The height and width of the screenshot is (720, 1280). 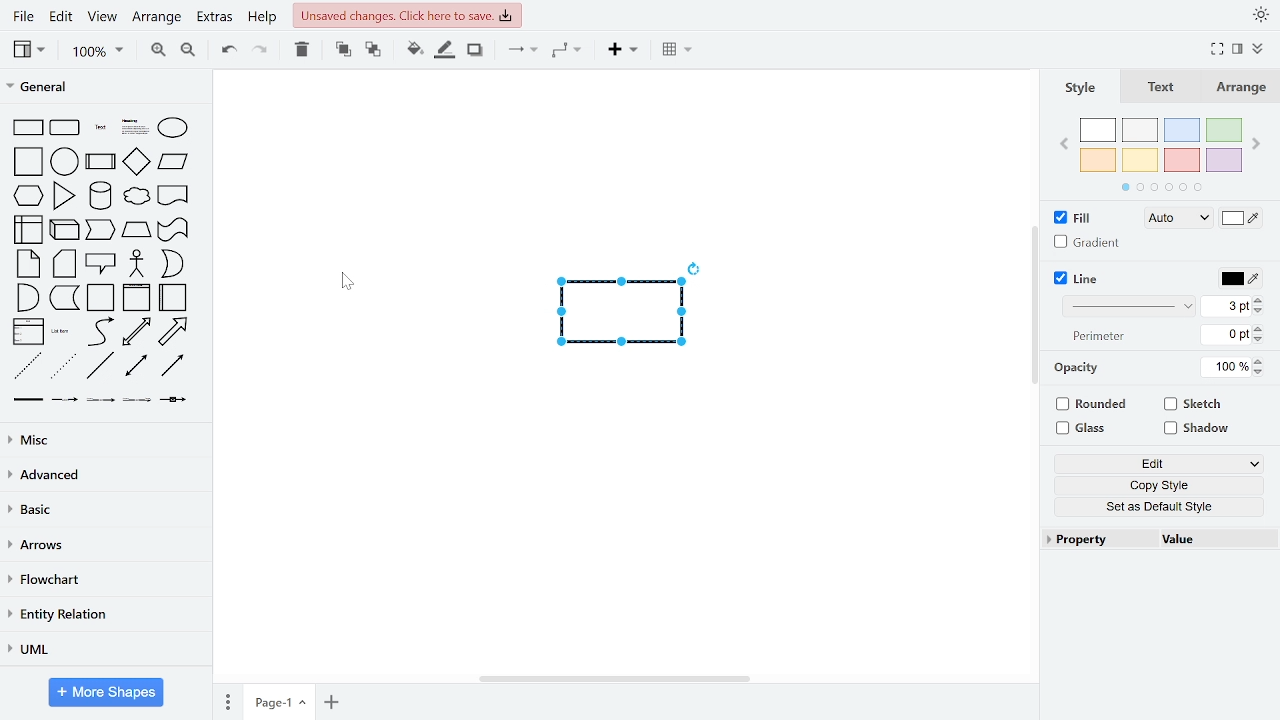 I want to click on decrease perimeter, so click(x=1259, y=339).